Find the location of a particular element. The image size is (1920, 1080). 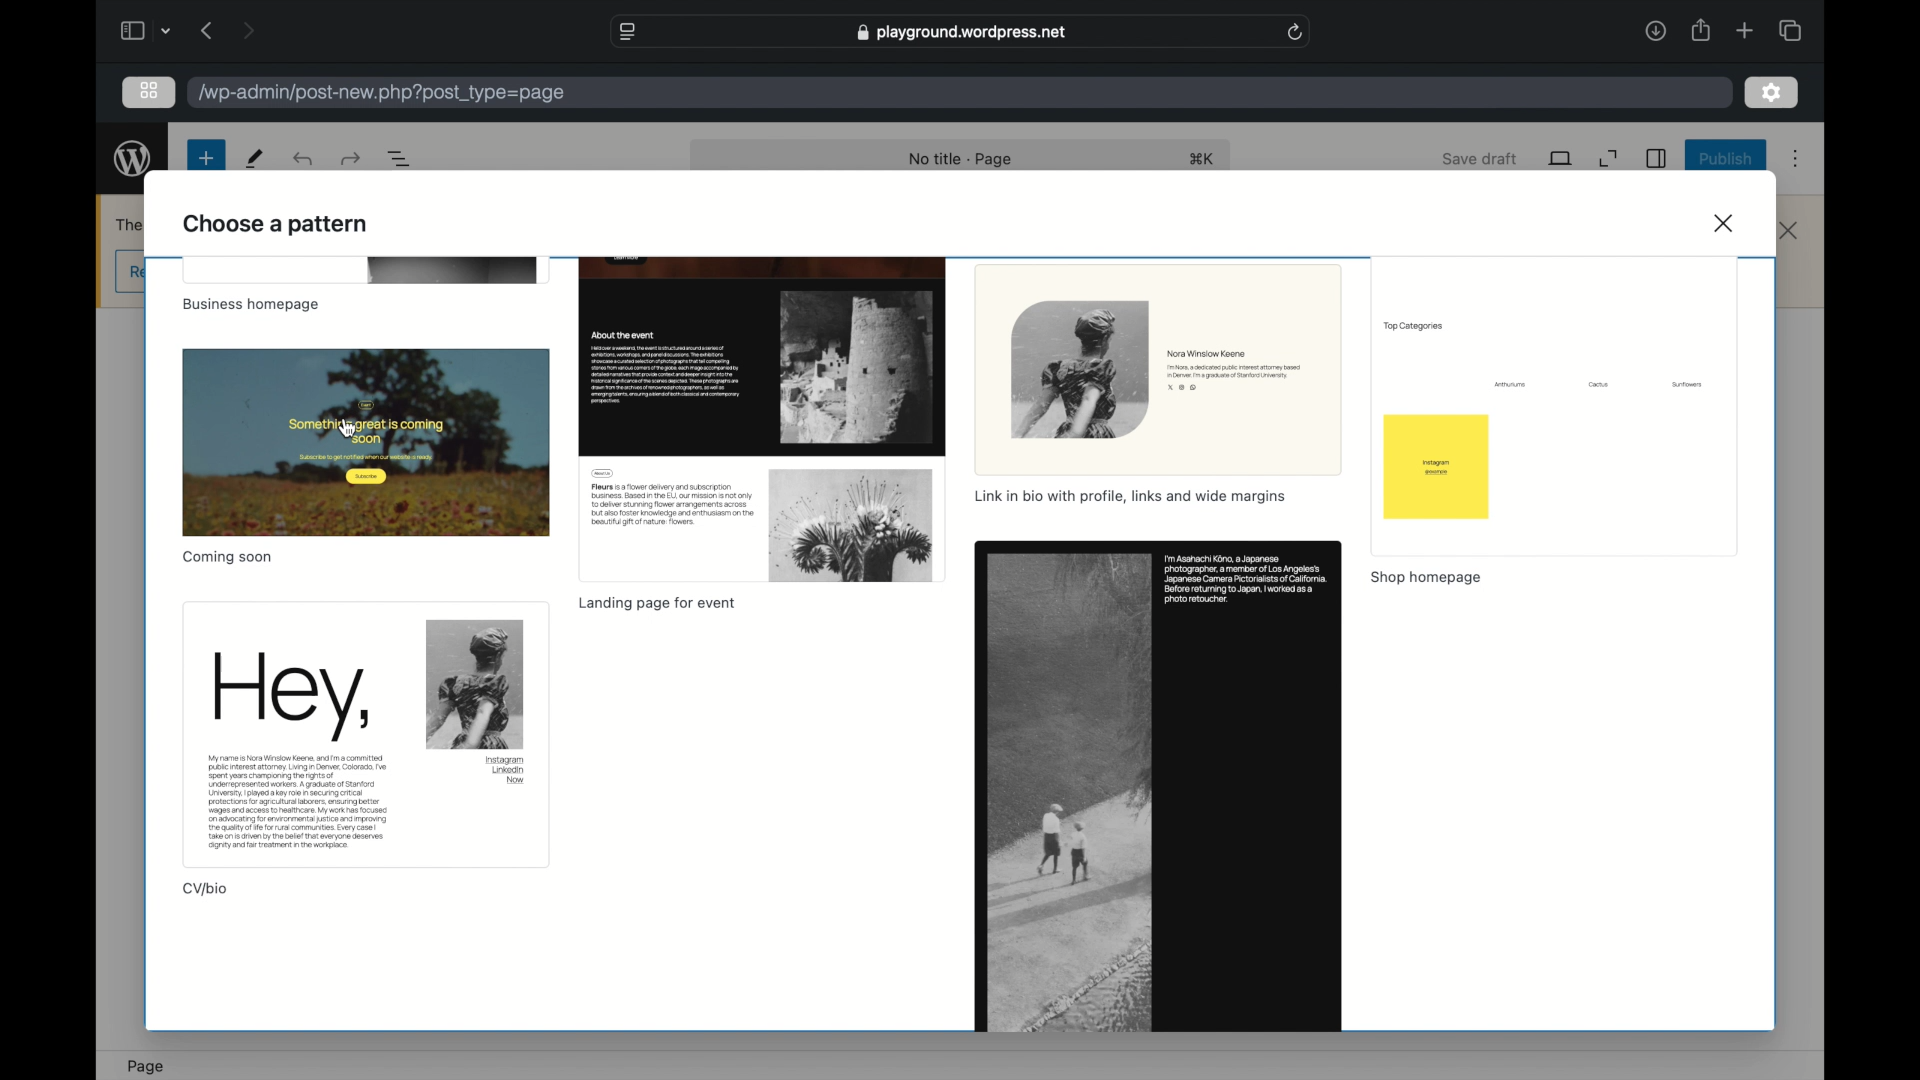

no title -page is located at coordinates (962, 161).